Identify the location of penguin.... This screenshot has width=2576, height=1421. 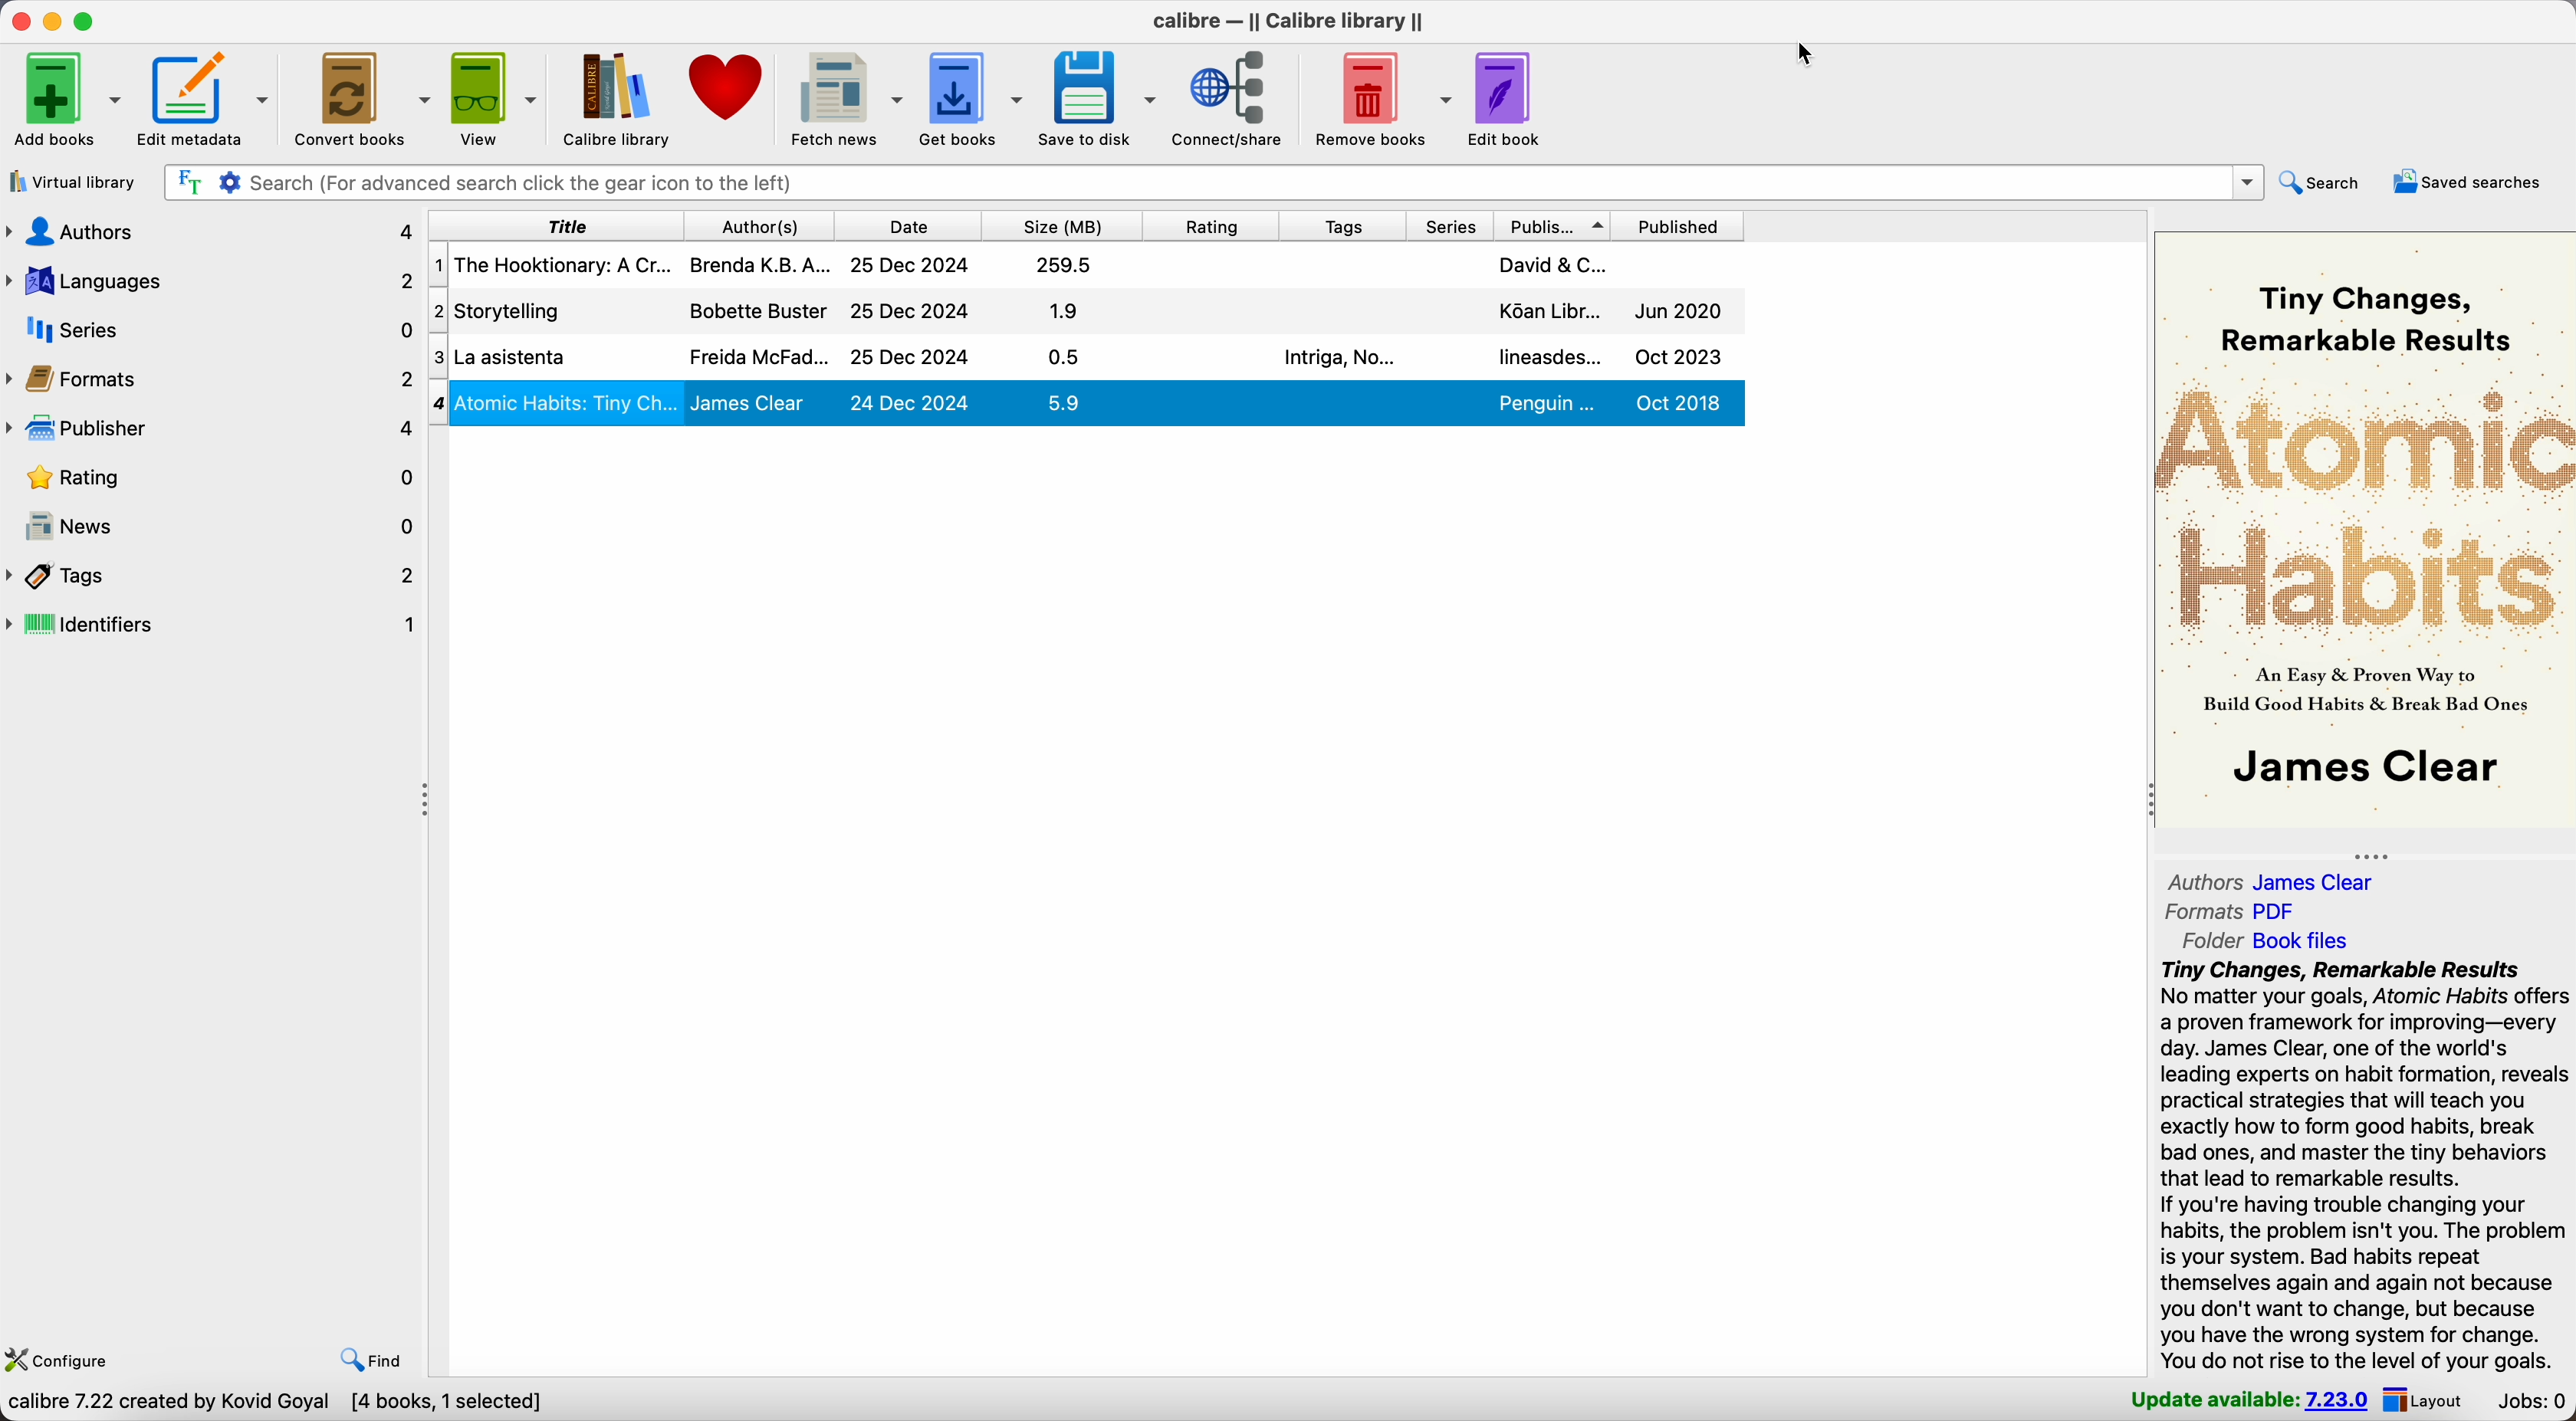
(1548, 402).